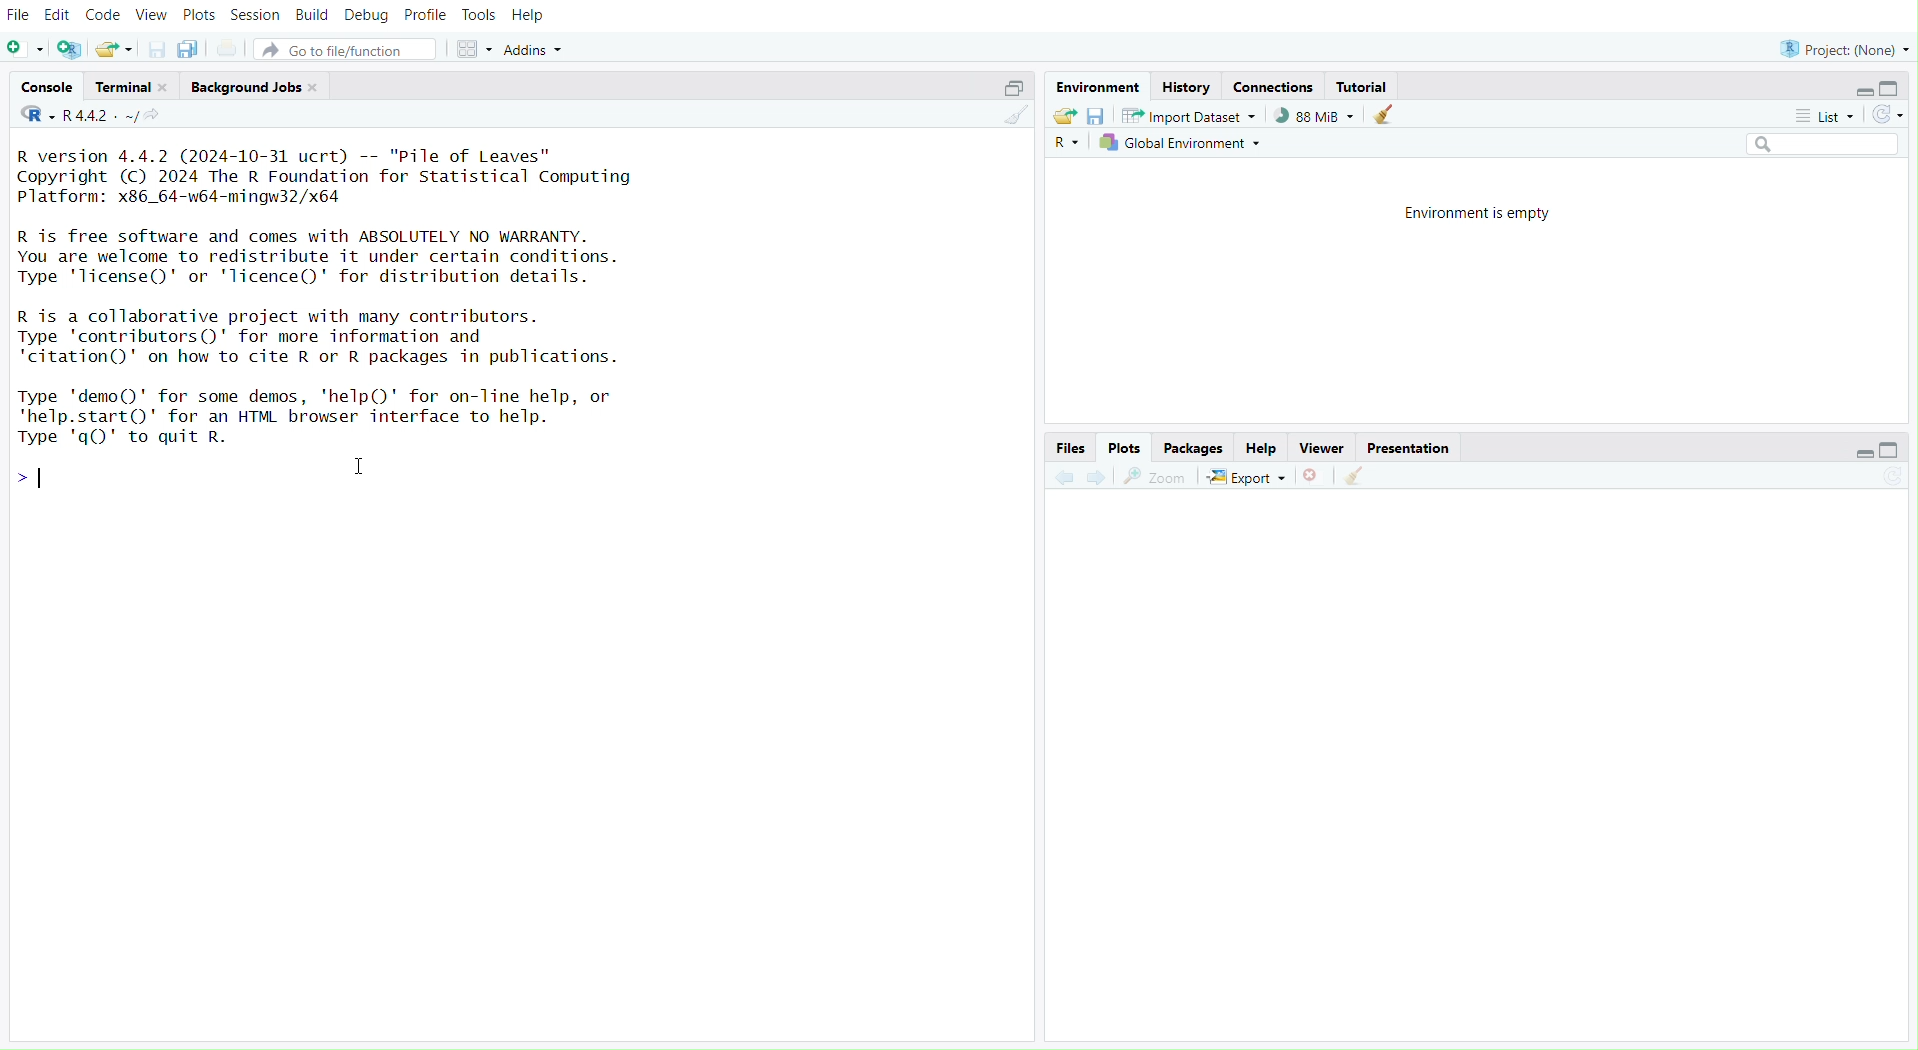  I want to click on Create a project, so click(71, 45).